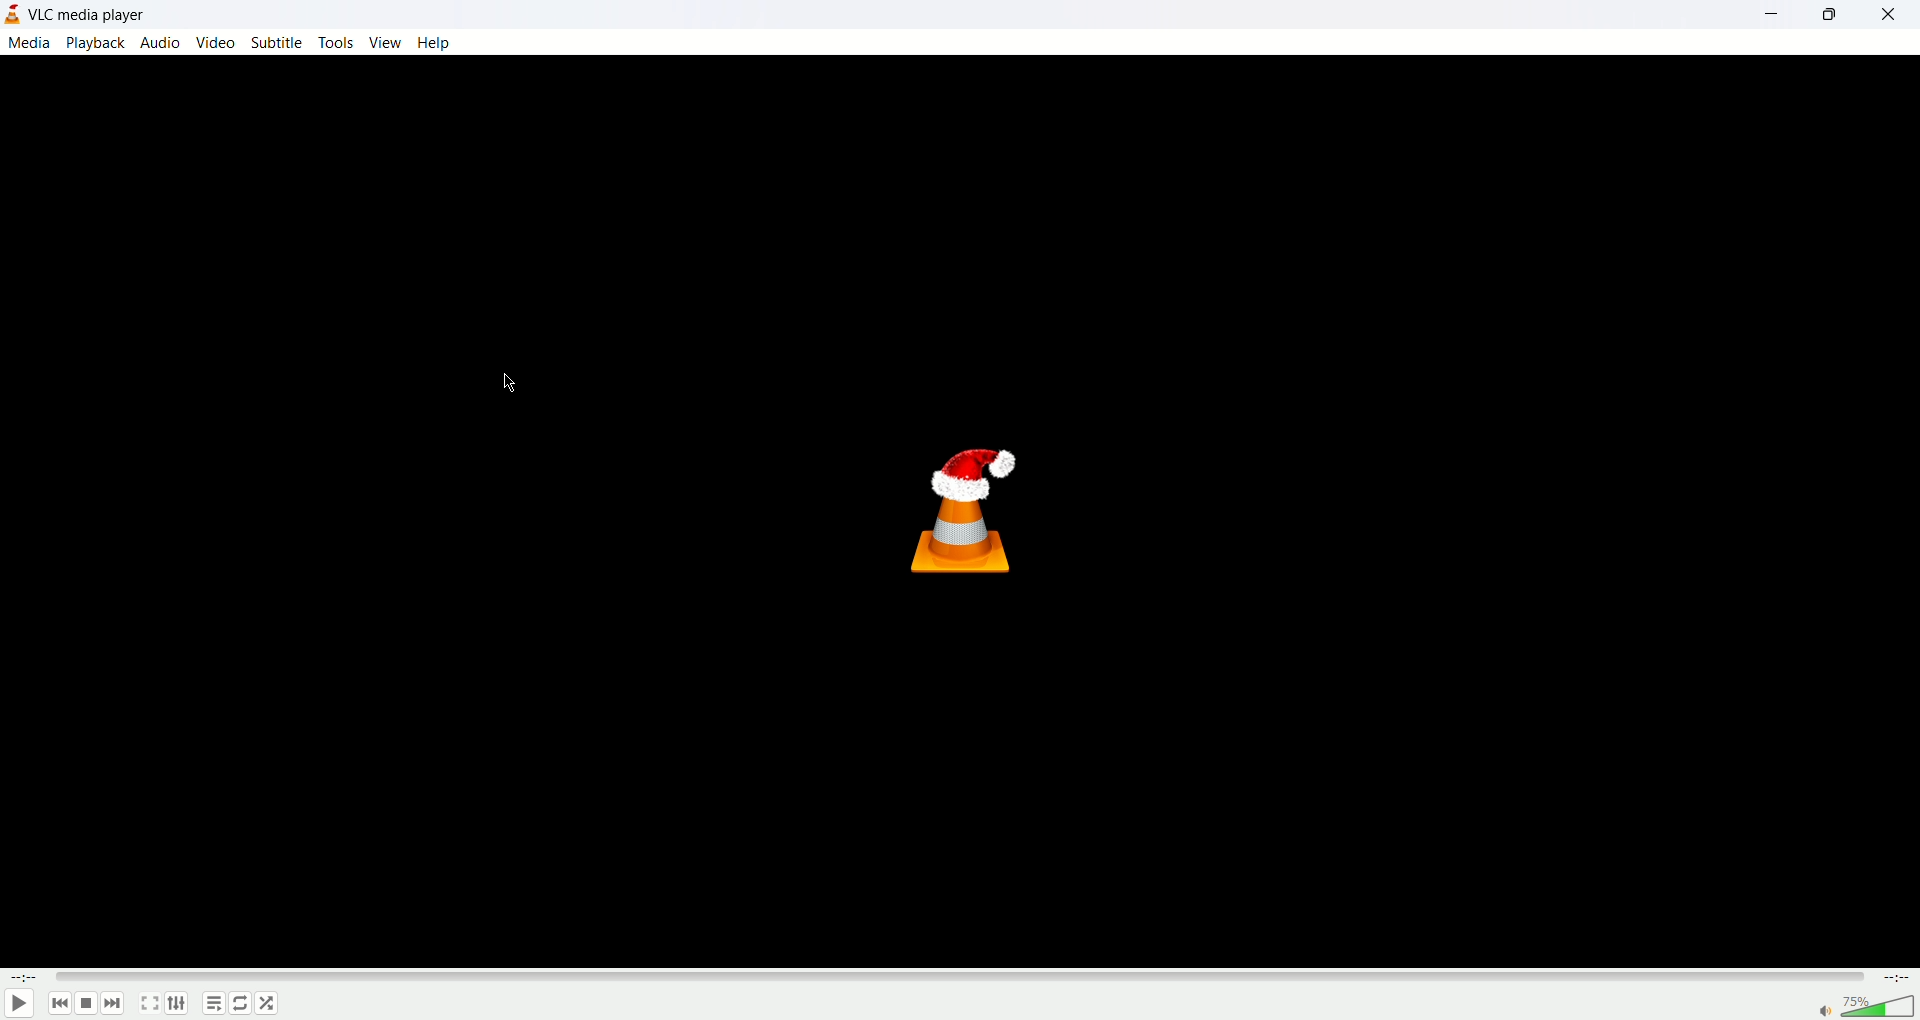 The width and height of the screenshot is (1920, 1020). I want to click on close, so click(1894, 13).